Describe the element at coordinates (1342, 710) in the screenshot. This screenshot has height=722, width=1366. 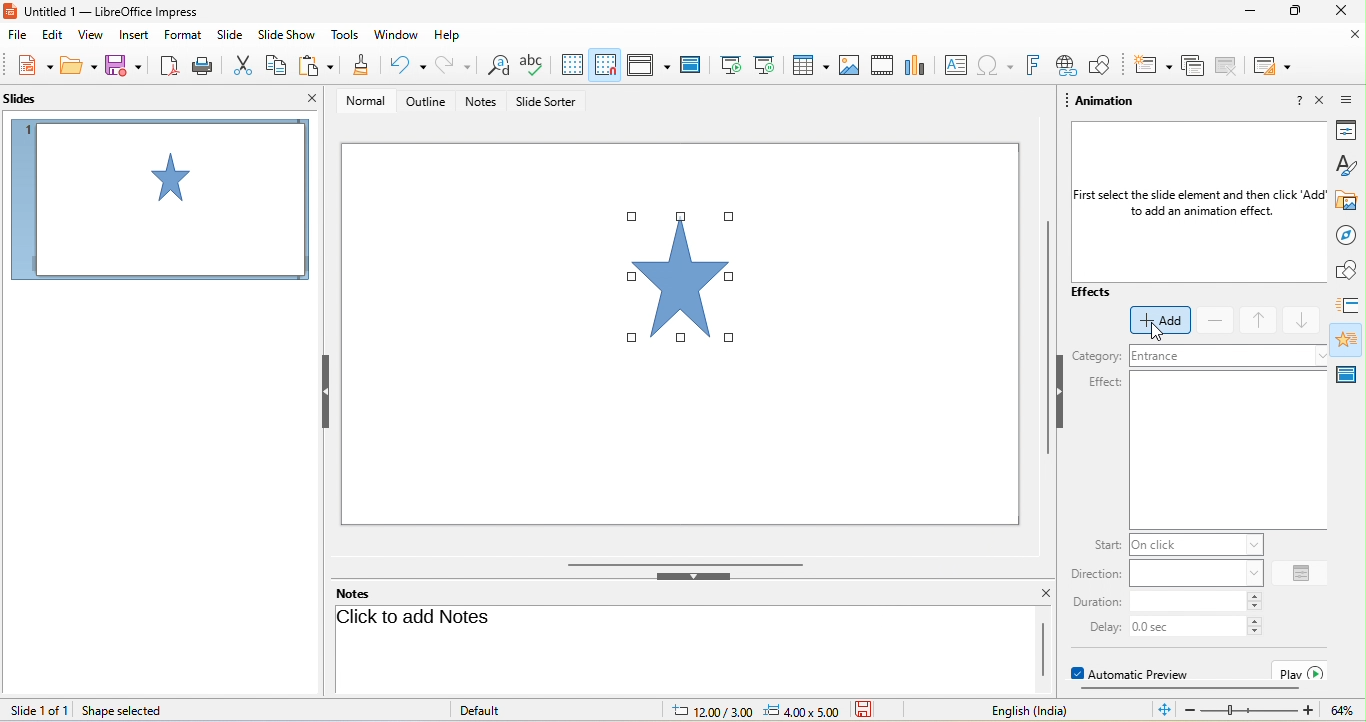
I see `current zoom` at that location.